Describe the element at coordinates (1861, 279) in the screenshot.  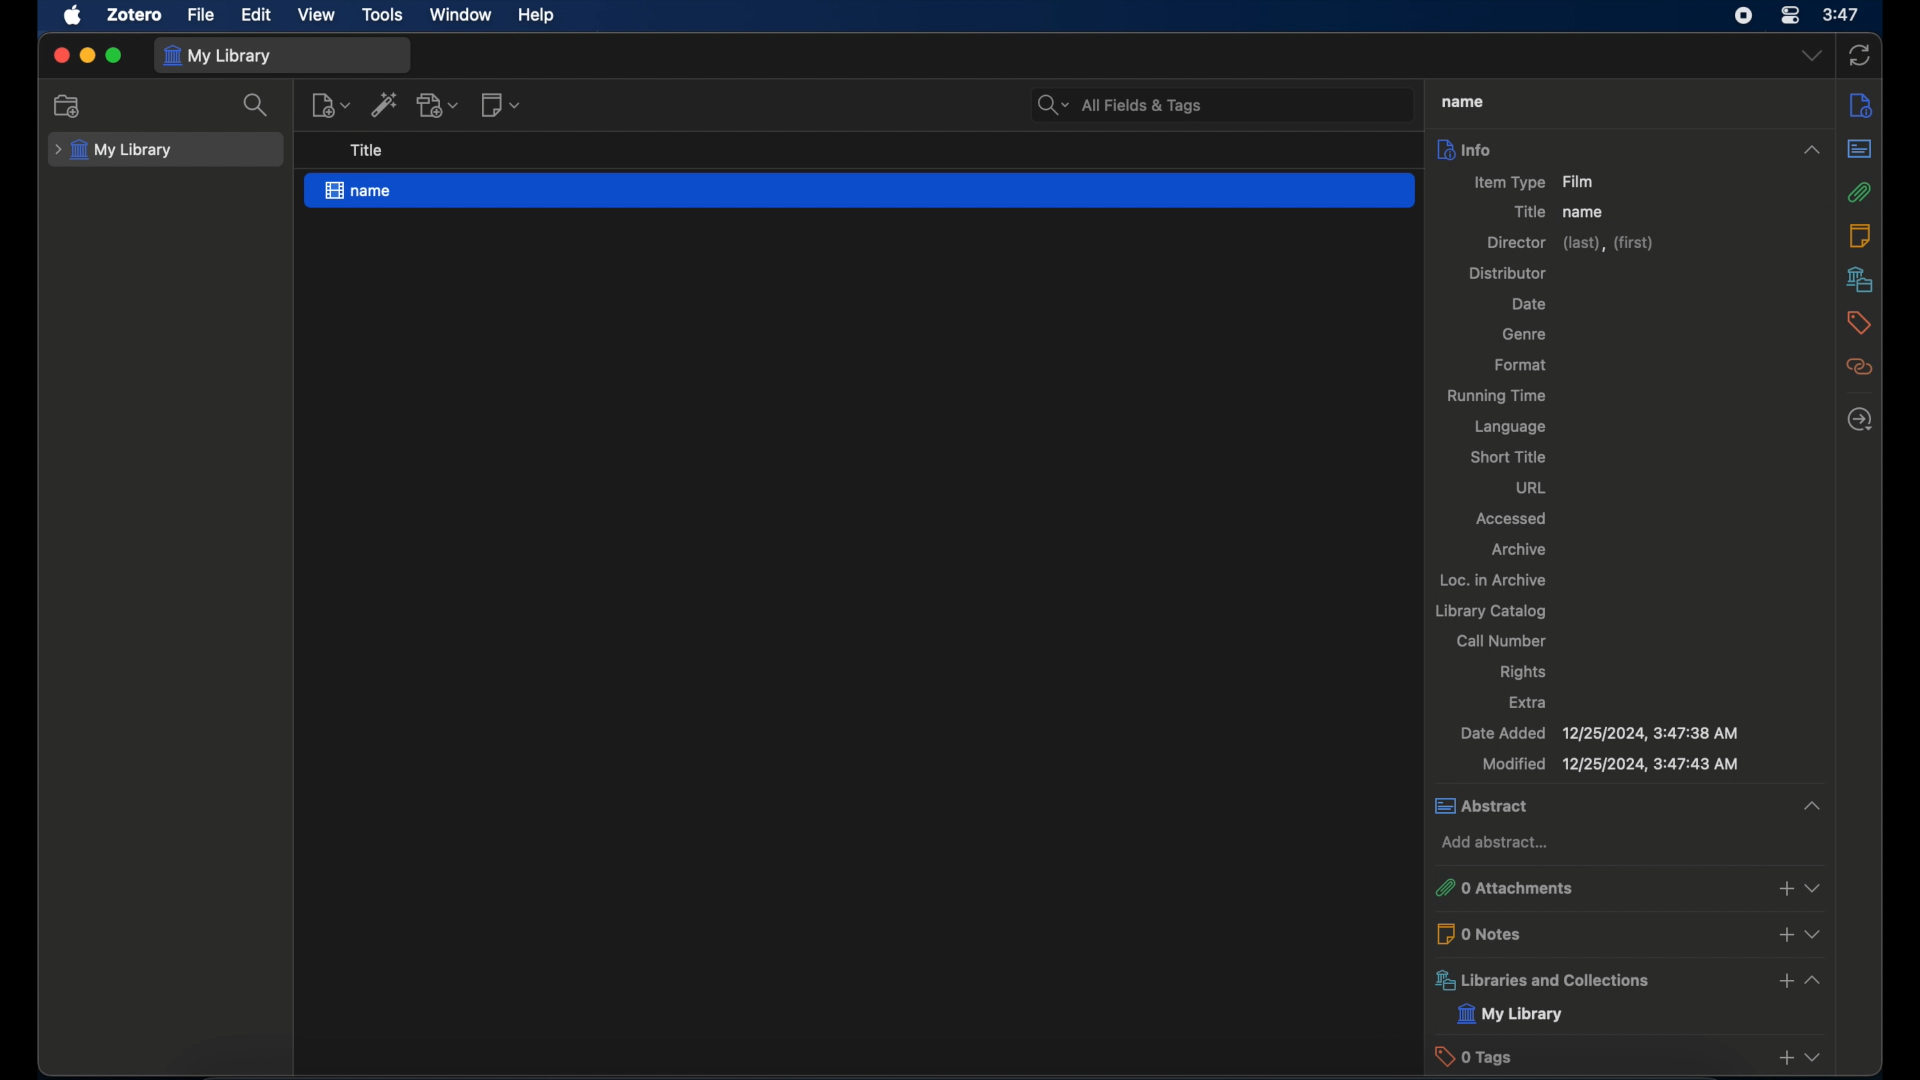
I see `libraries` at that location.